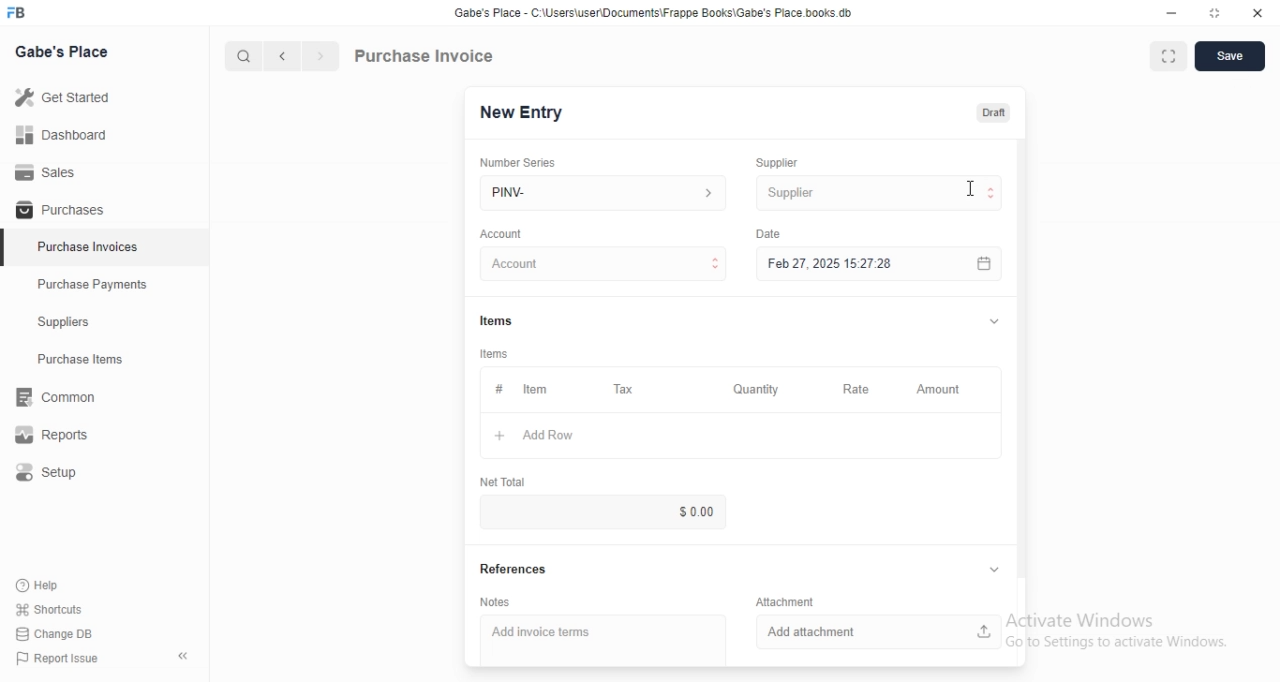 The image size is (1280, 682). What do you see at coordinates (1022, 365) in the screenshot?
I see `Vertical slide bar` at bounding box center [1022, 365].